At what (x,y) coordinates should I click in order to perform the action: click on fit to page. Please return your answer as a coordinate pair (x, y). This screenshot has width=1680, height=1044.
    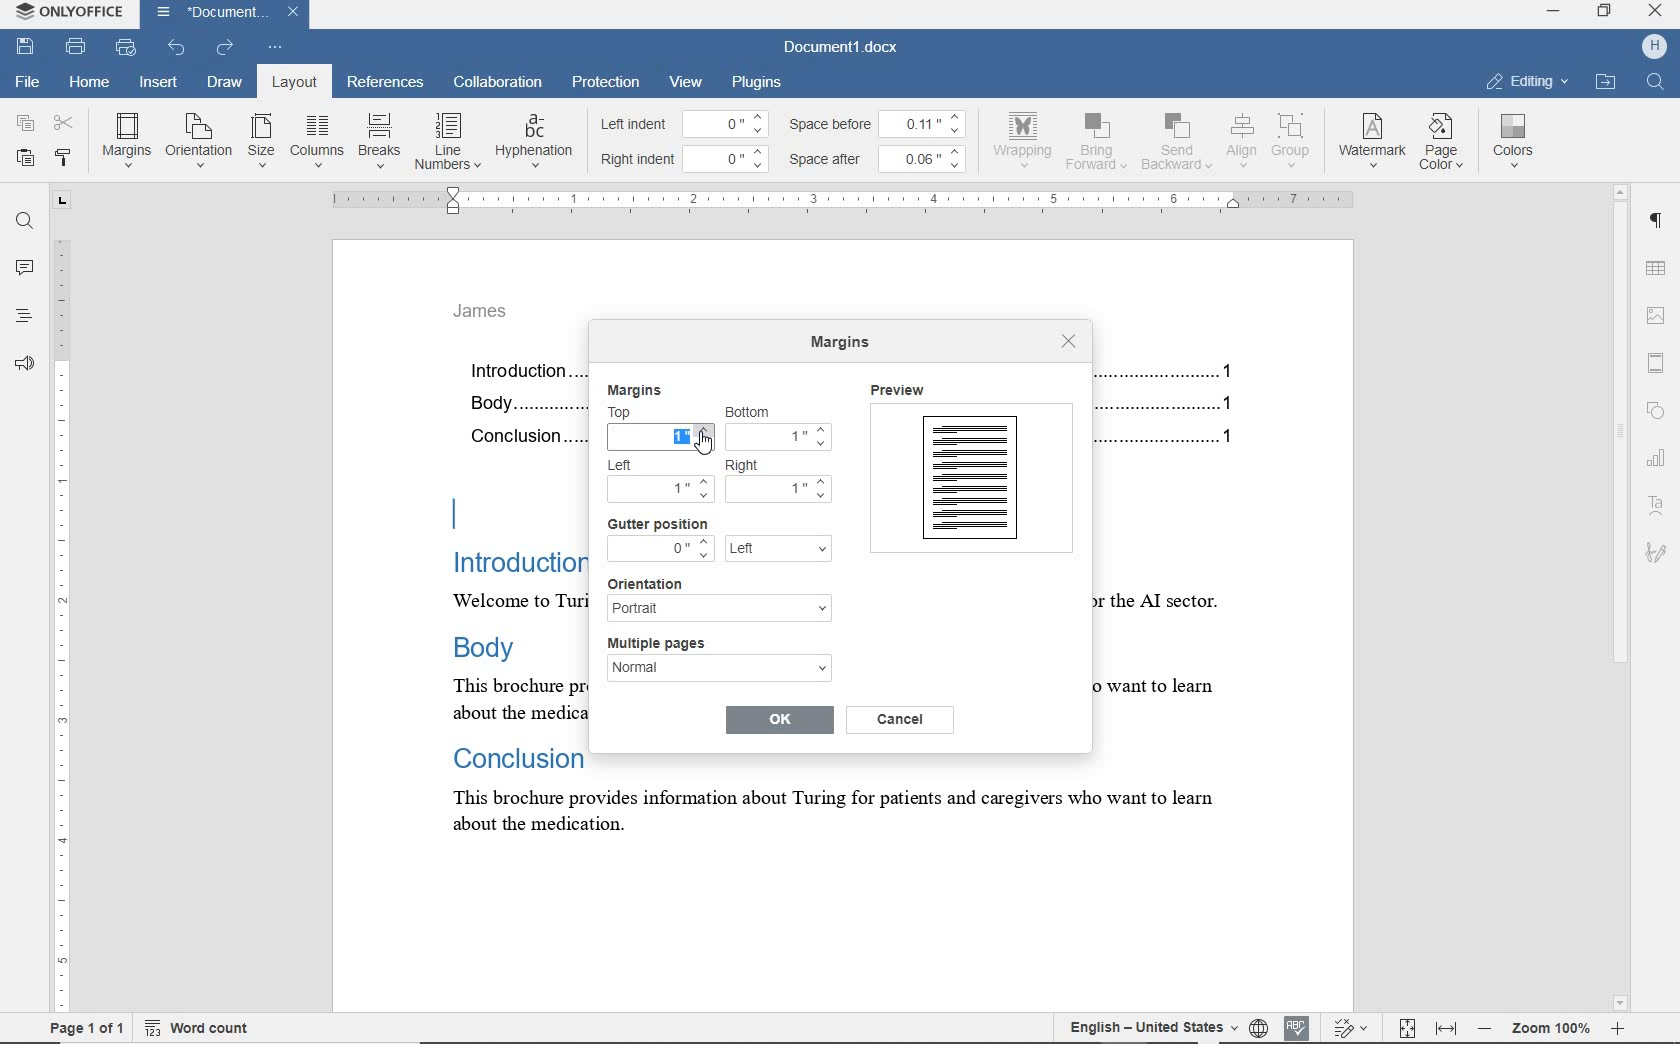
    Looking at the image, I should click on (1406, 1026).